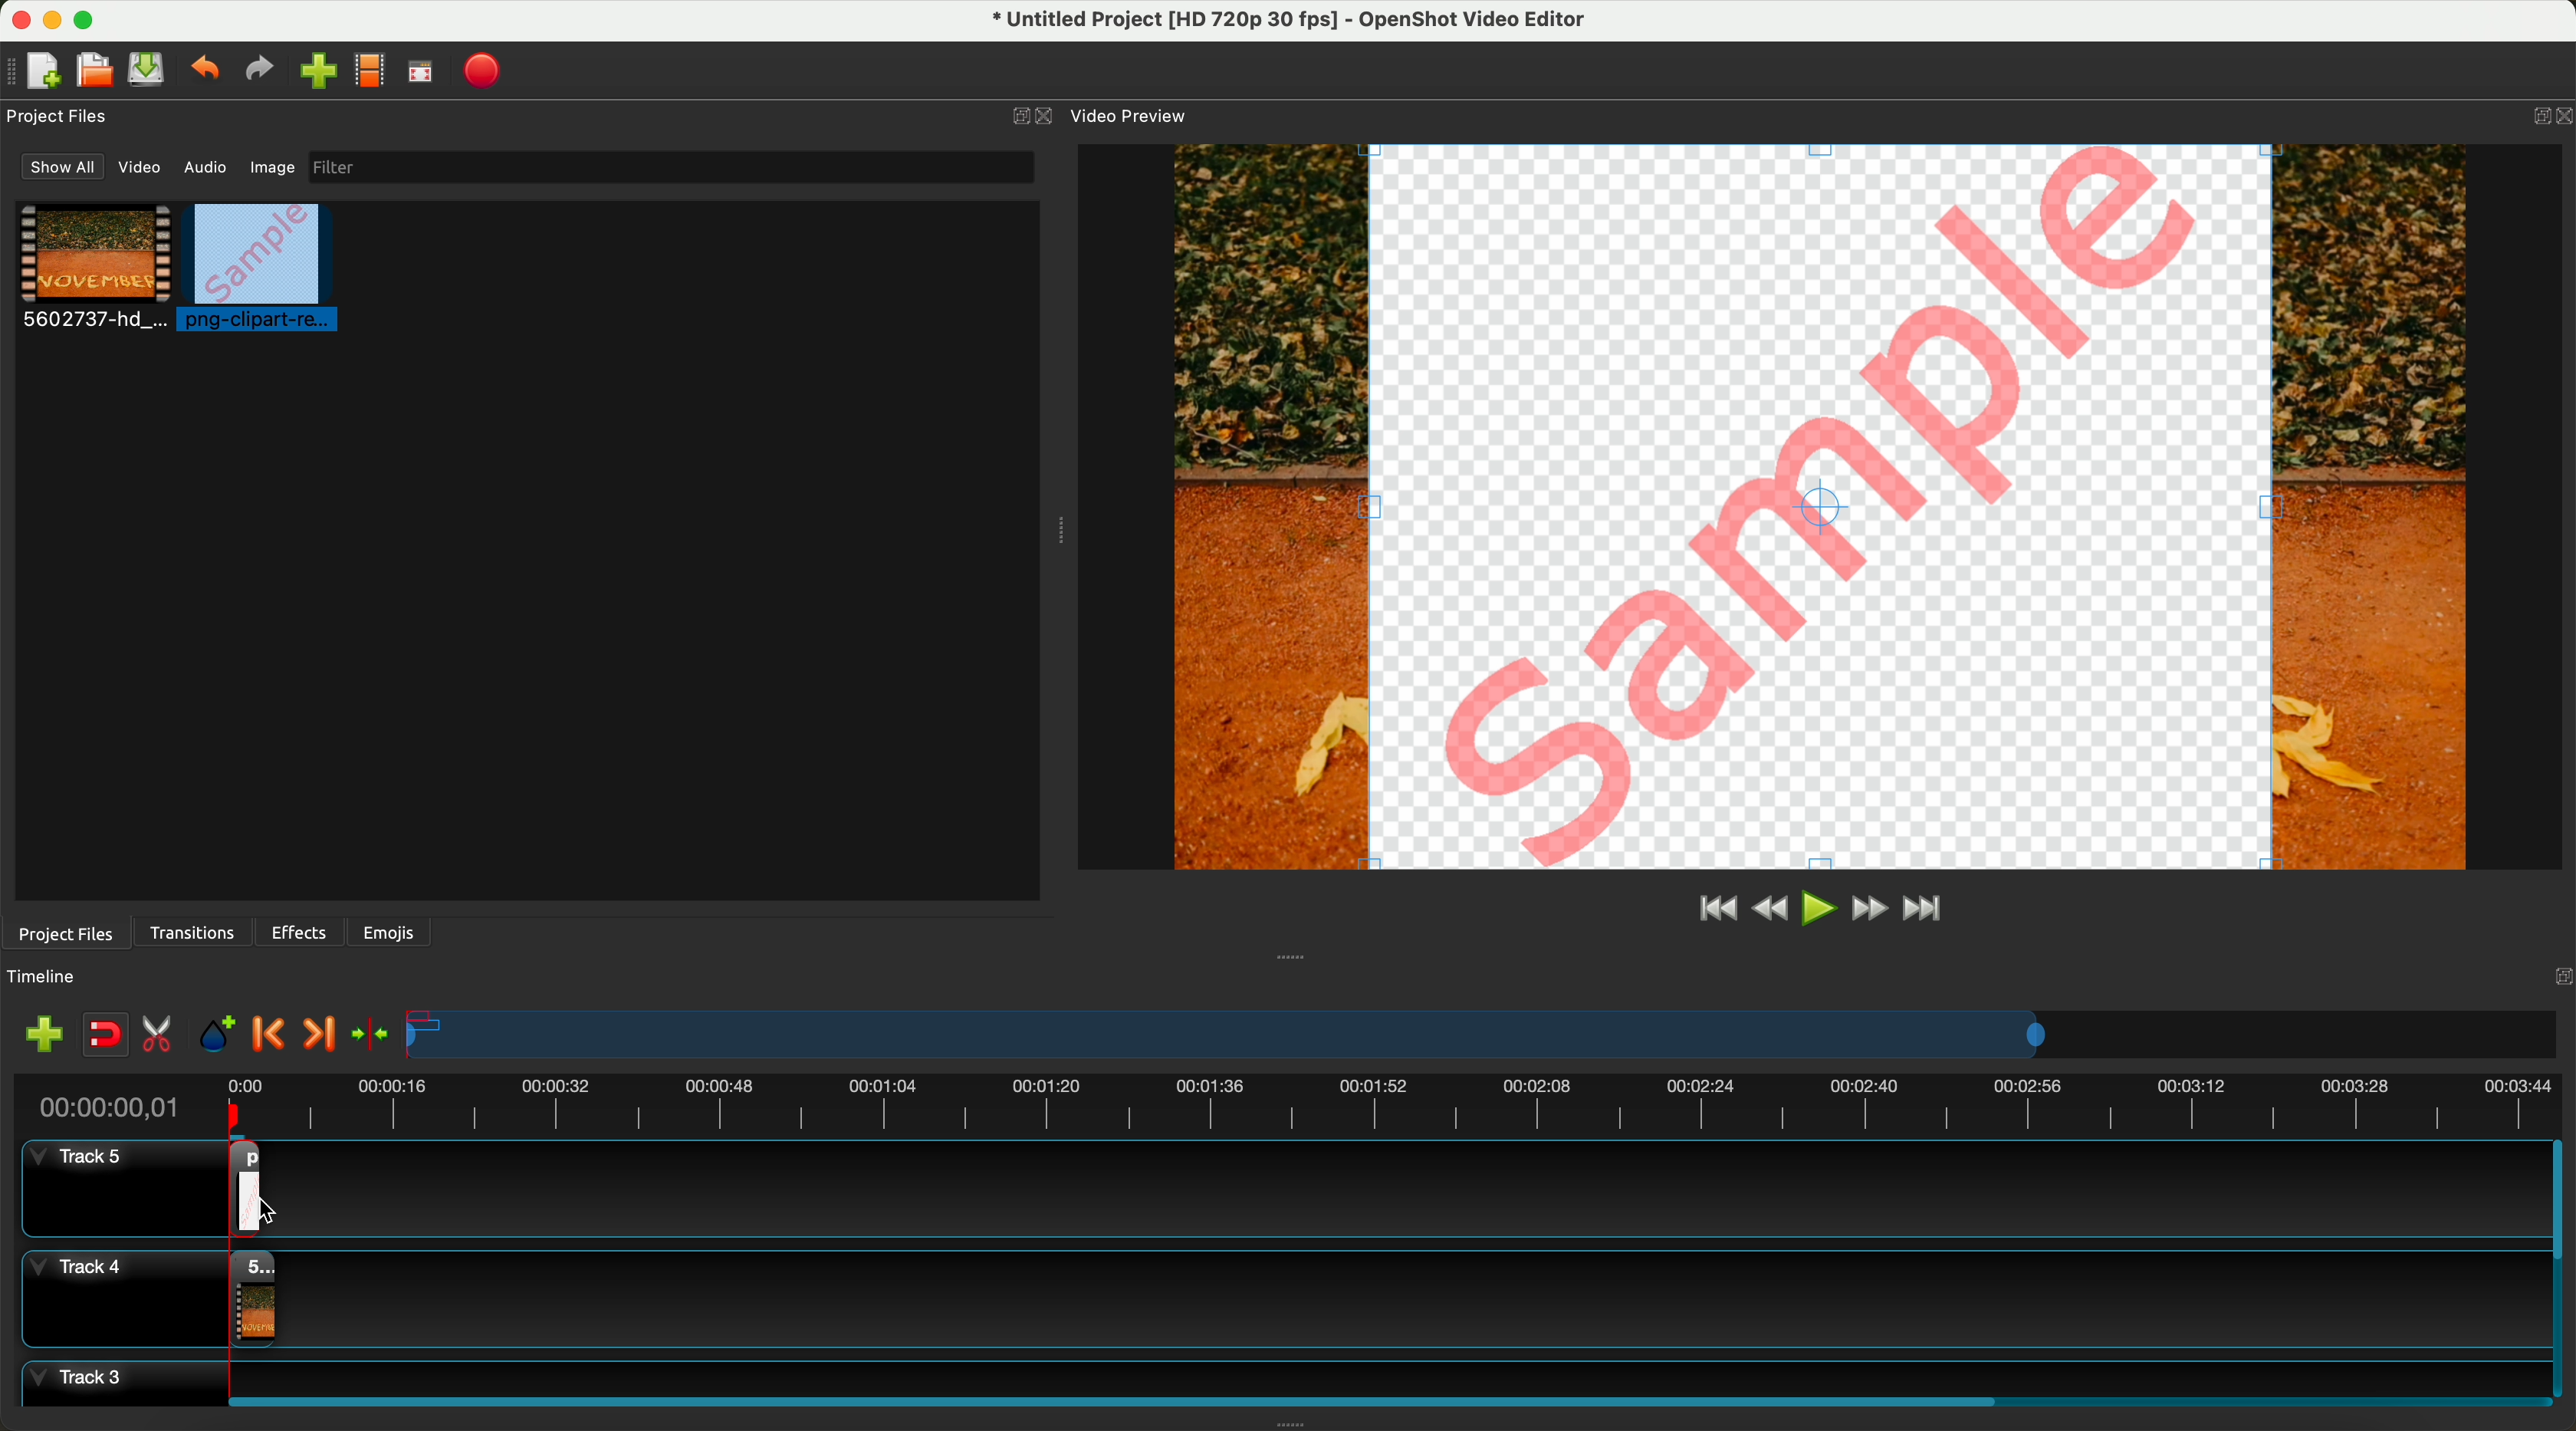  I want to click on click on import files, so click(322, 73).